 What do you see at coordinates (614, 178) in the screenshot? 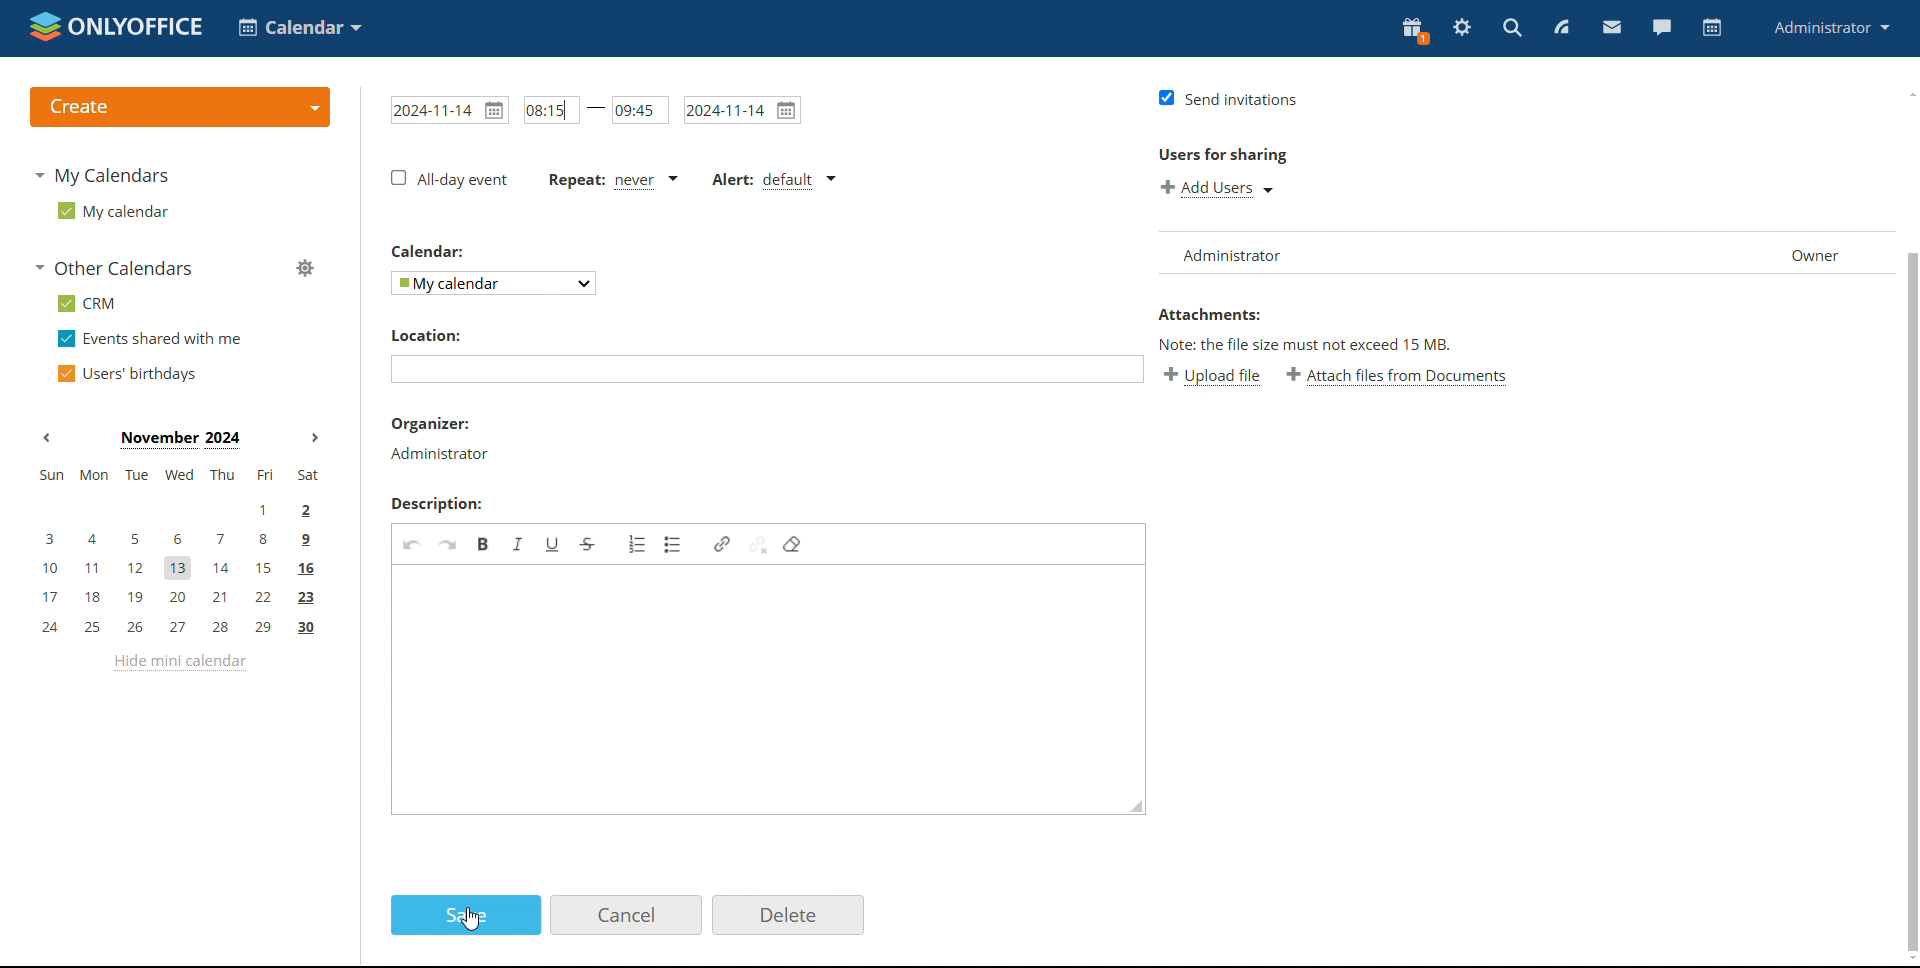
I see `event repetition` at bounding box center [614, 178].